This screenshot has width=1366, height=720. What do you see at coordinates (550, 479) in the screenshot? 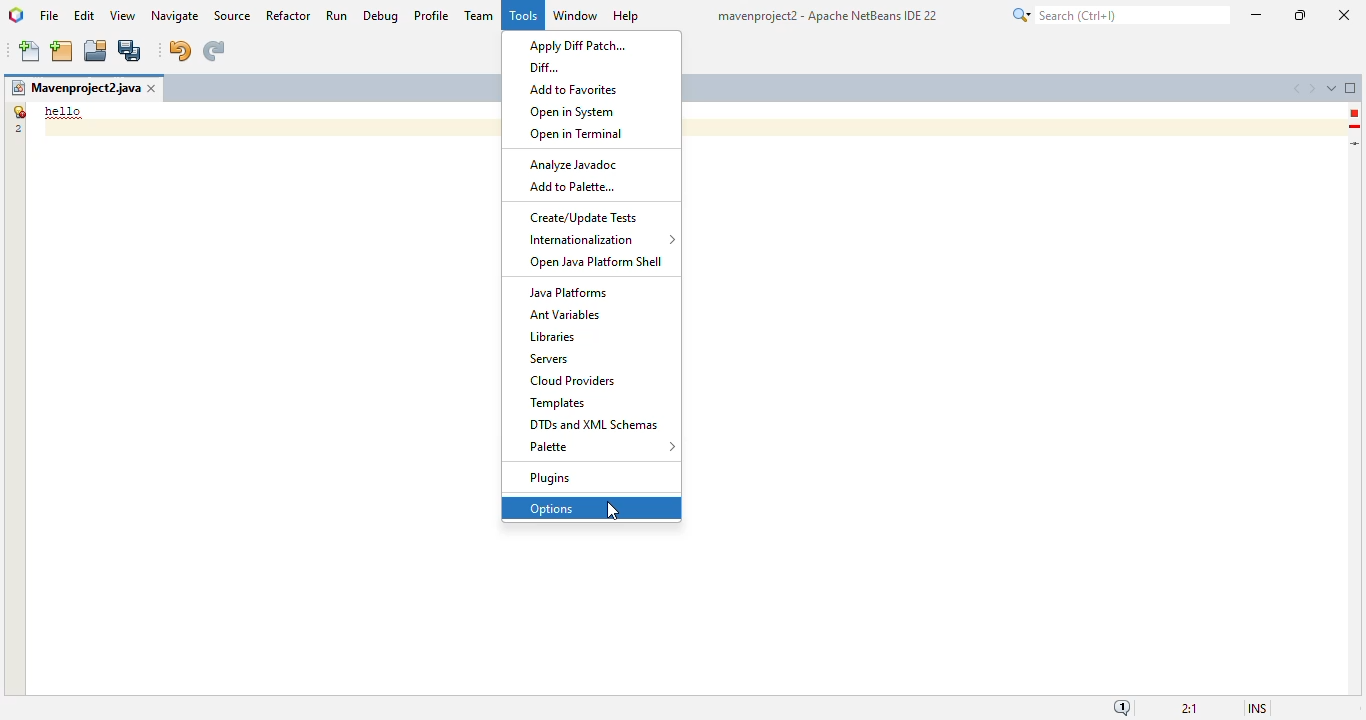
I see `plugins` at bounding box center [550, 479].